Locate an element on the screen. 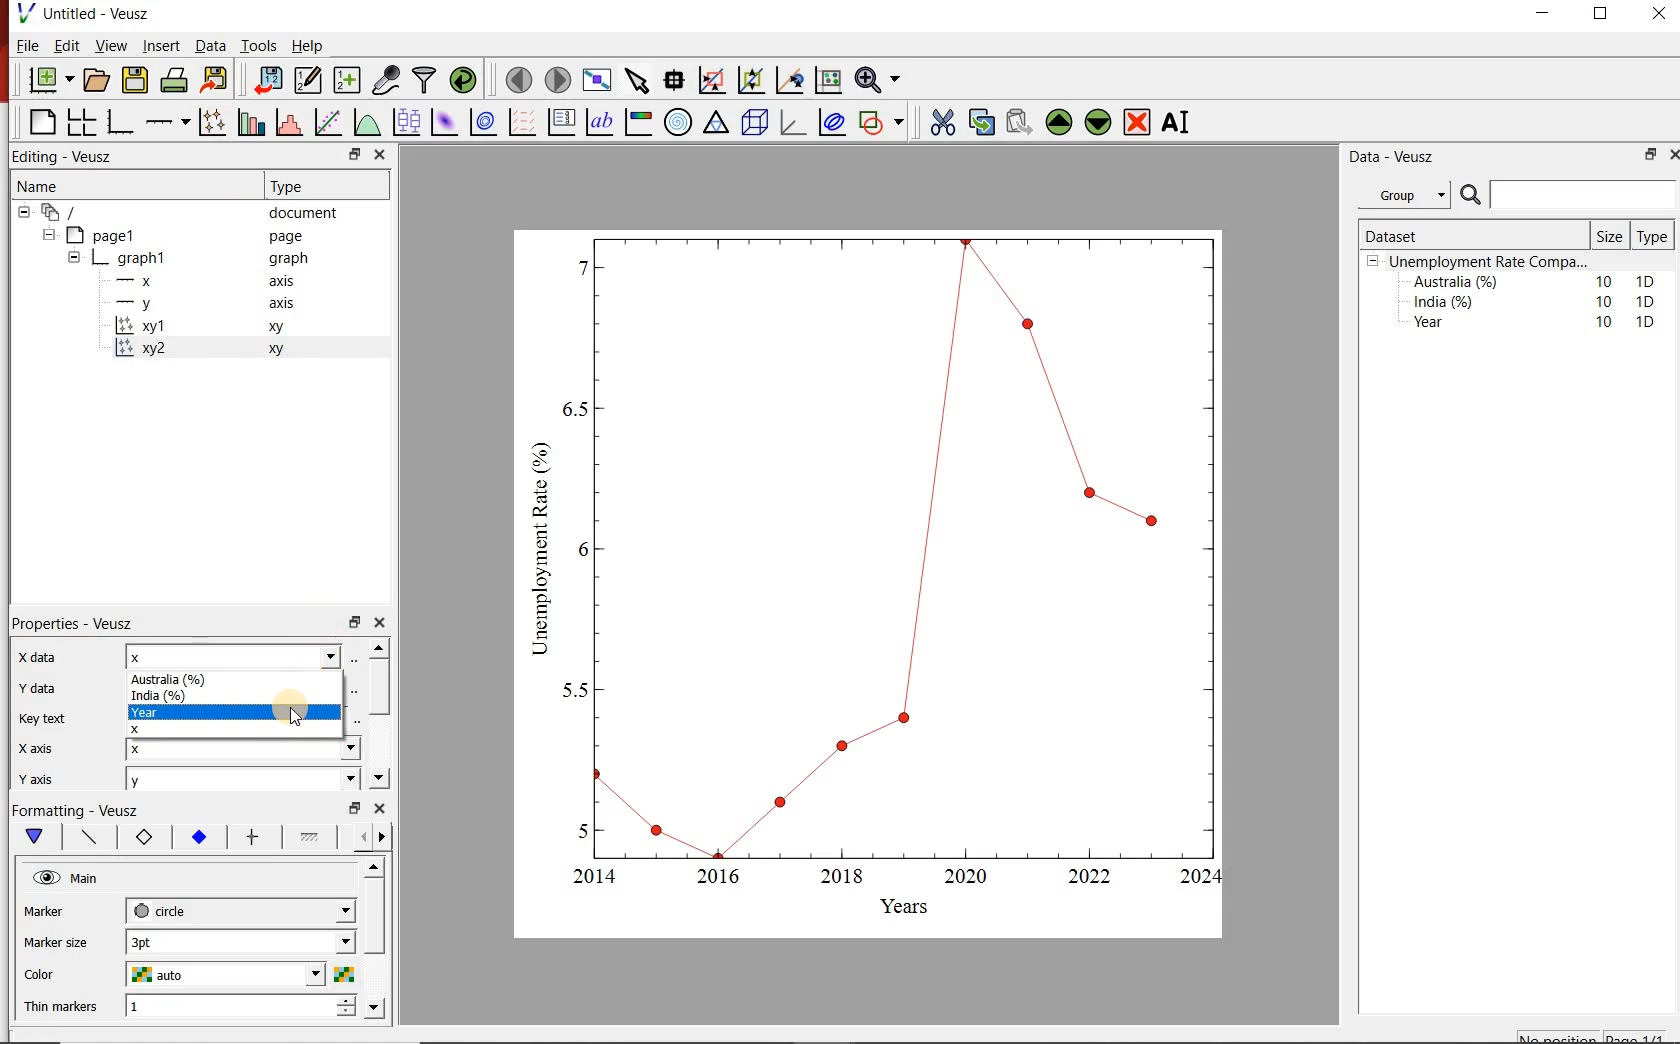 This screenshot has width=1680, height=1044. move right is located at coordinates (381, 837).